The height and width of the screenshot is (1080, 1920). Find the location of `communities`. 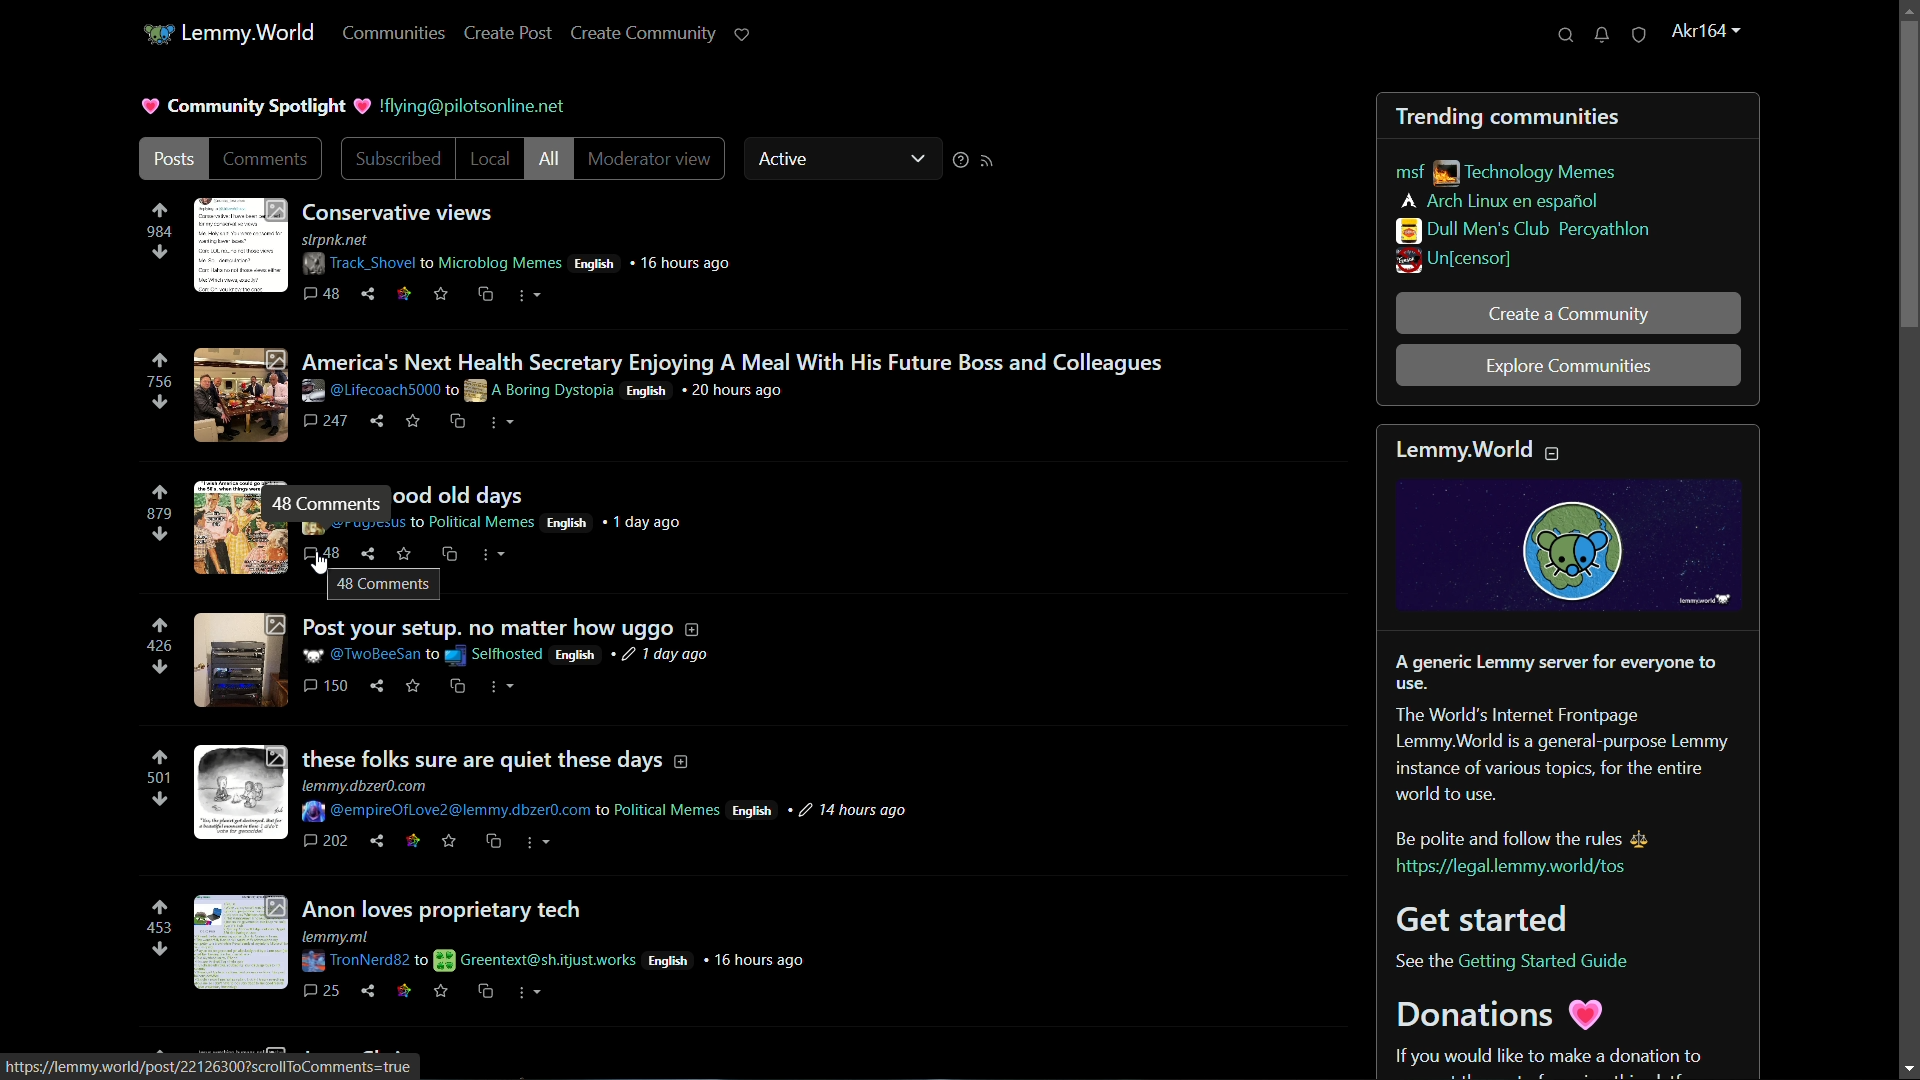

communities is located at coordinates (394, 35).